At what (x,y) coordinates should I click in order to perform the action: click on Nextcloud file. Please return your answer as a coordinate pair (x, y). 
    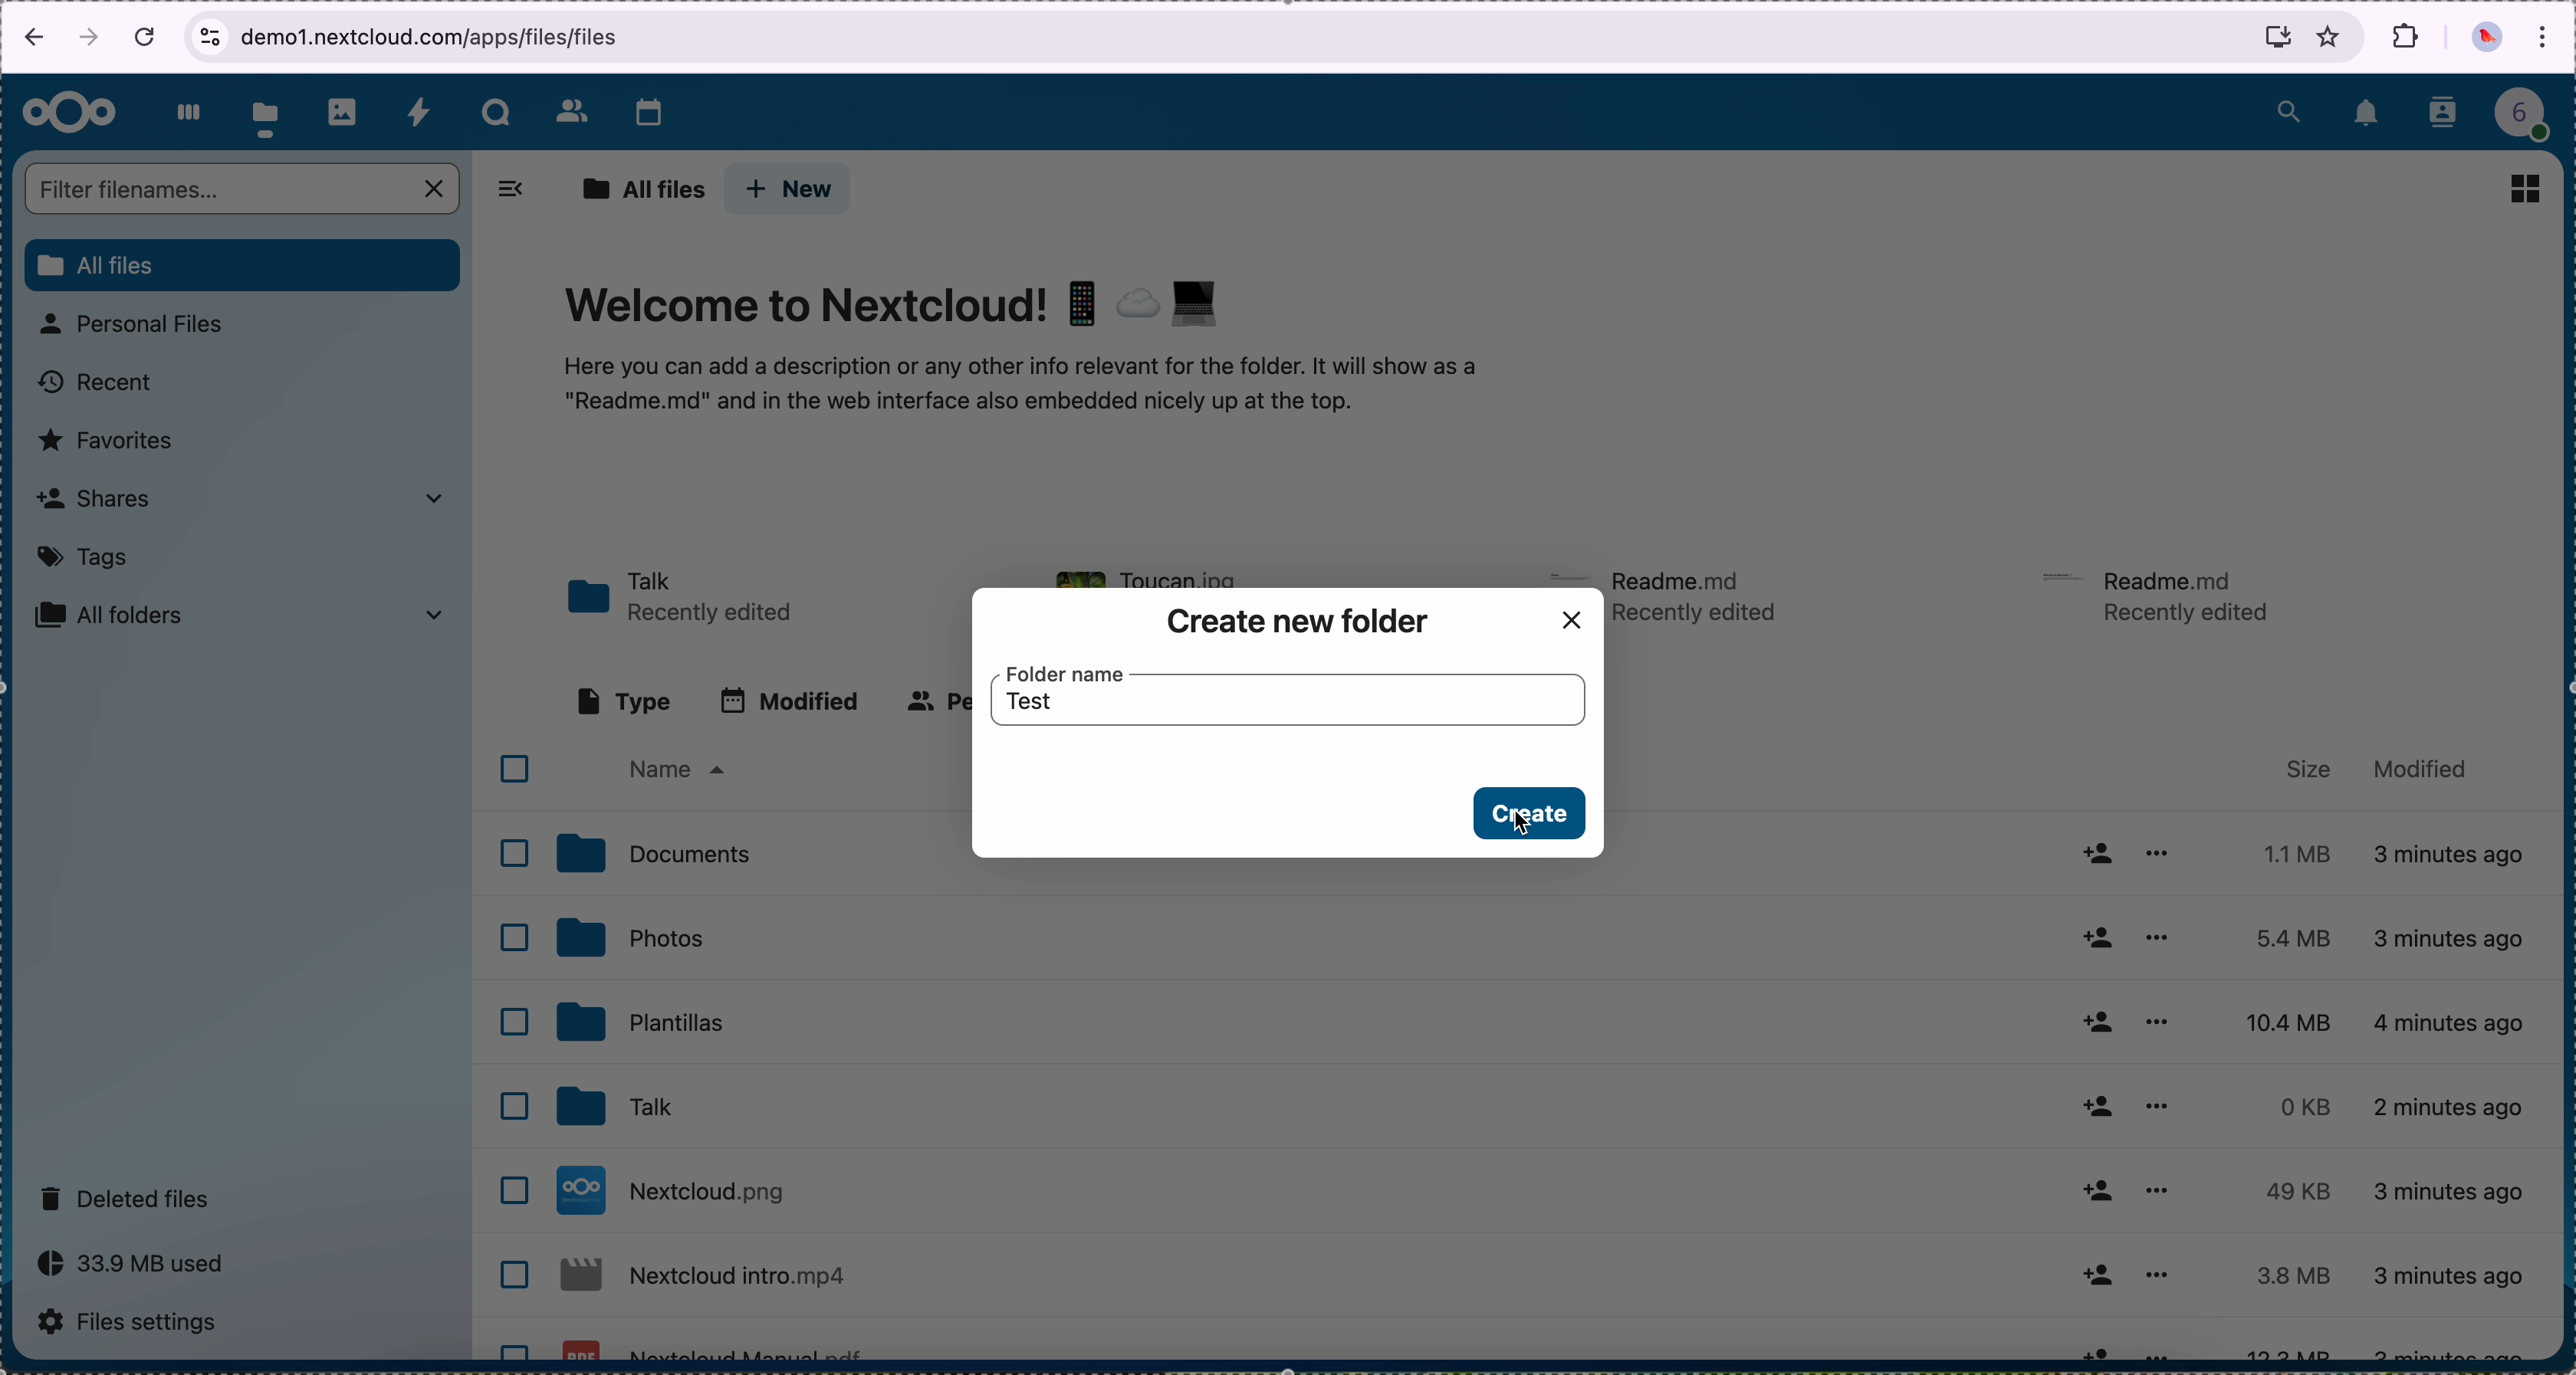
    Looking at the image, I should click on (678, 1190).